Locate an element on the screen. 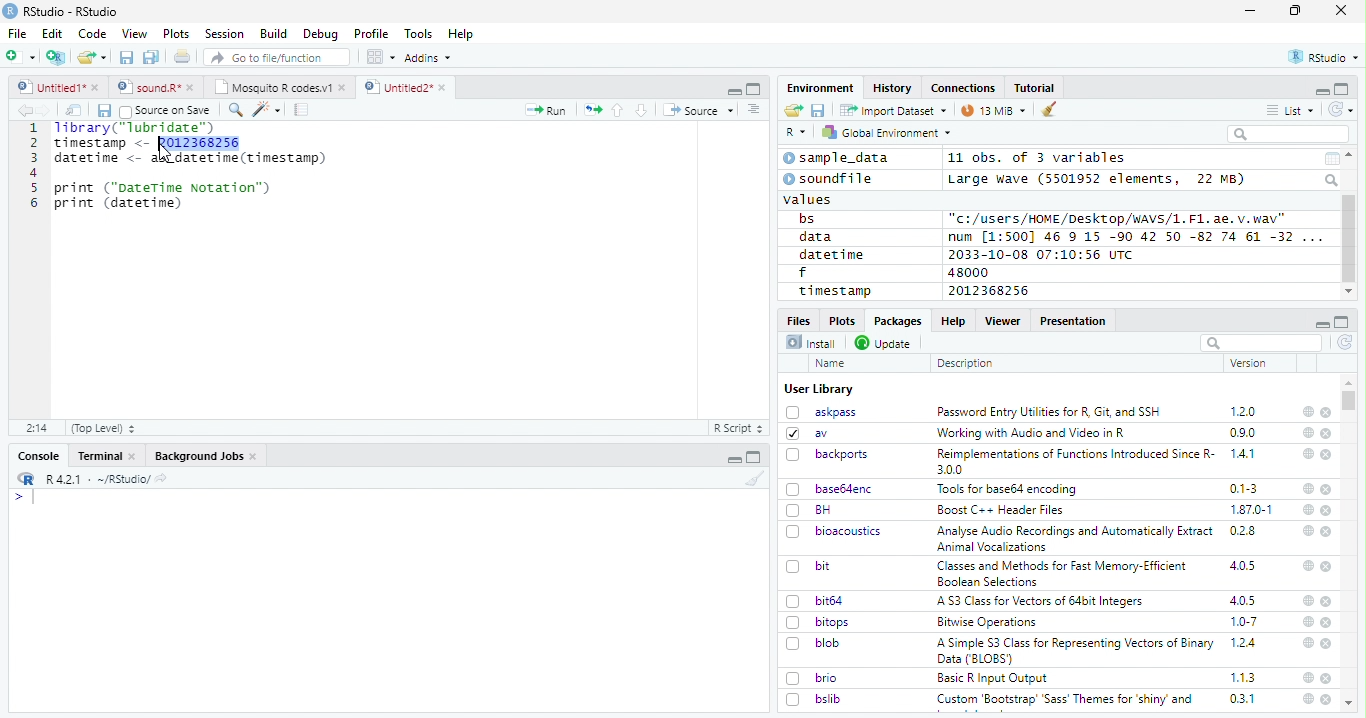 The height and width of the screenshot is (718, 1366). close is located at coordinates (1326, 489).